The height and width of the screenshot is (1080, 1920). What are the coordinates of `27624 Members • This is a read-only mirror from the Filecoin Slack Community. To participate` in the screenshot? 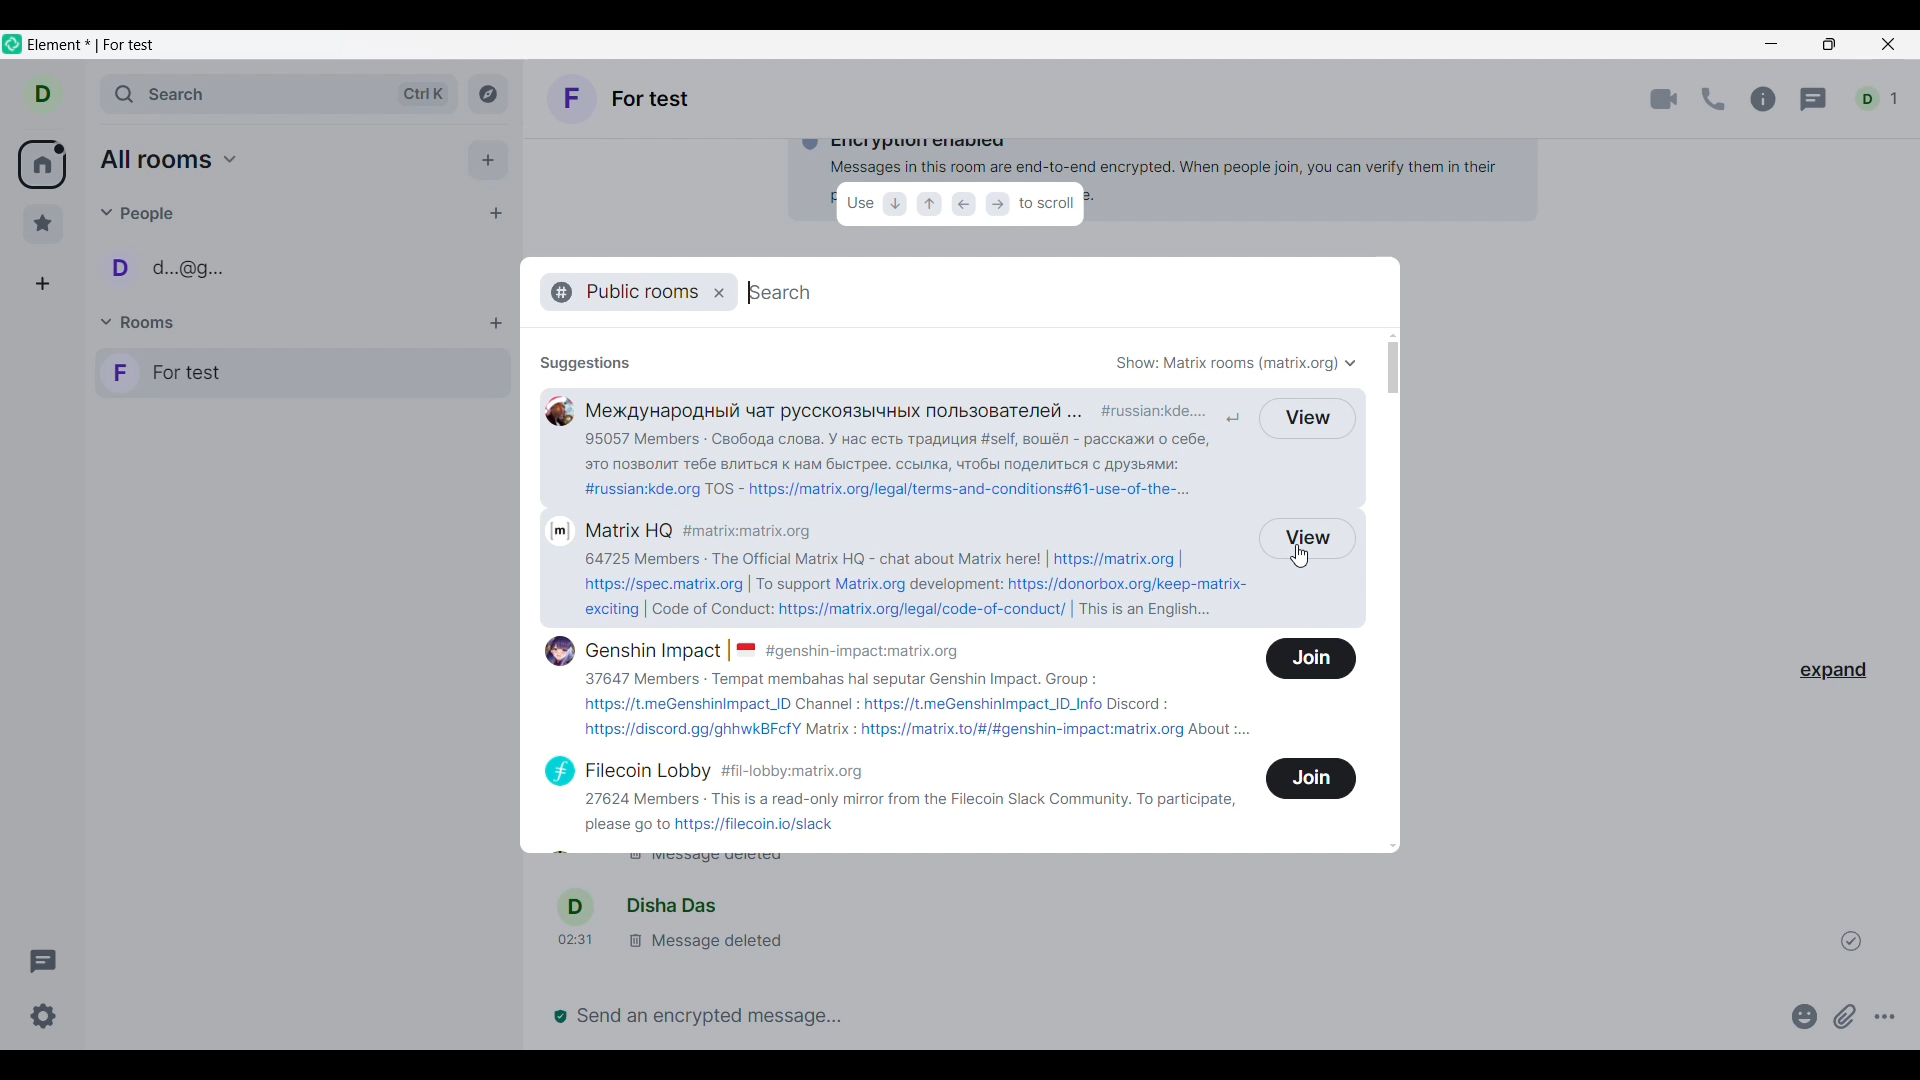 It's located at (911, 800).